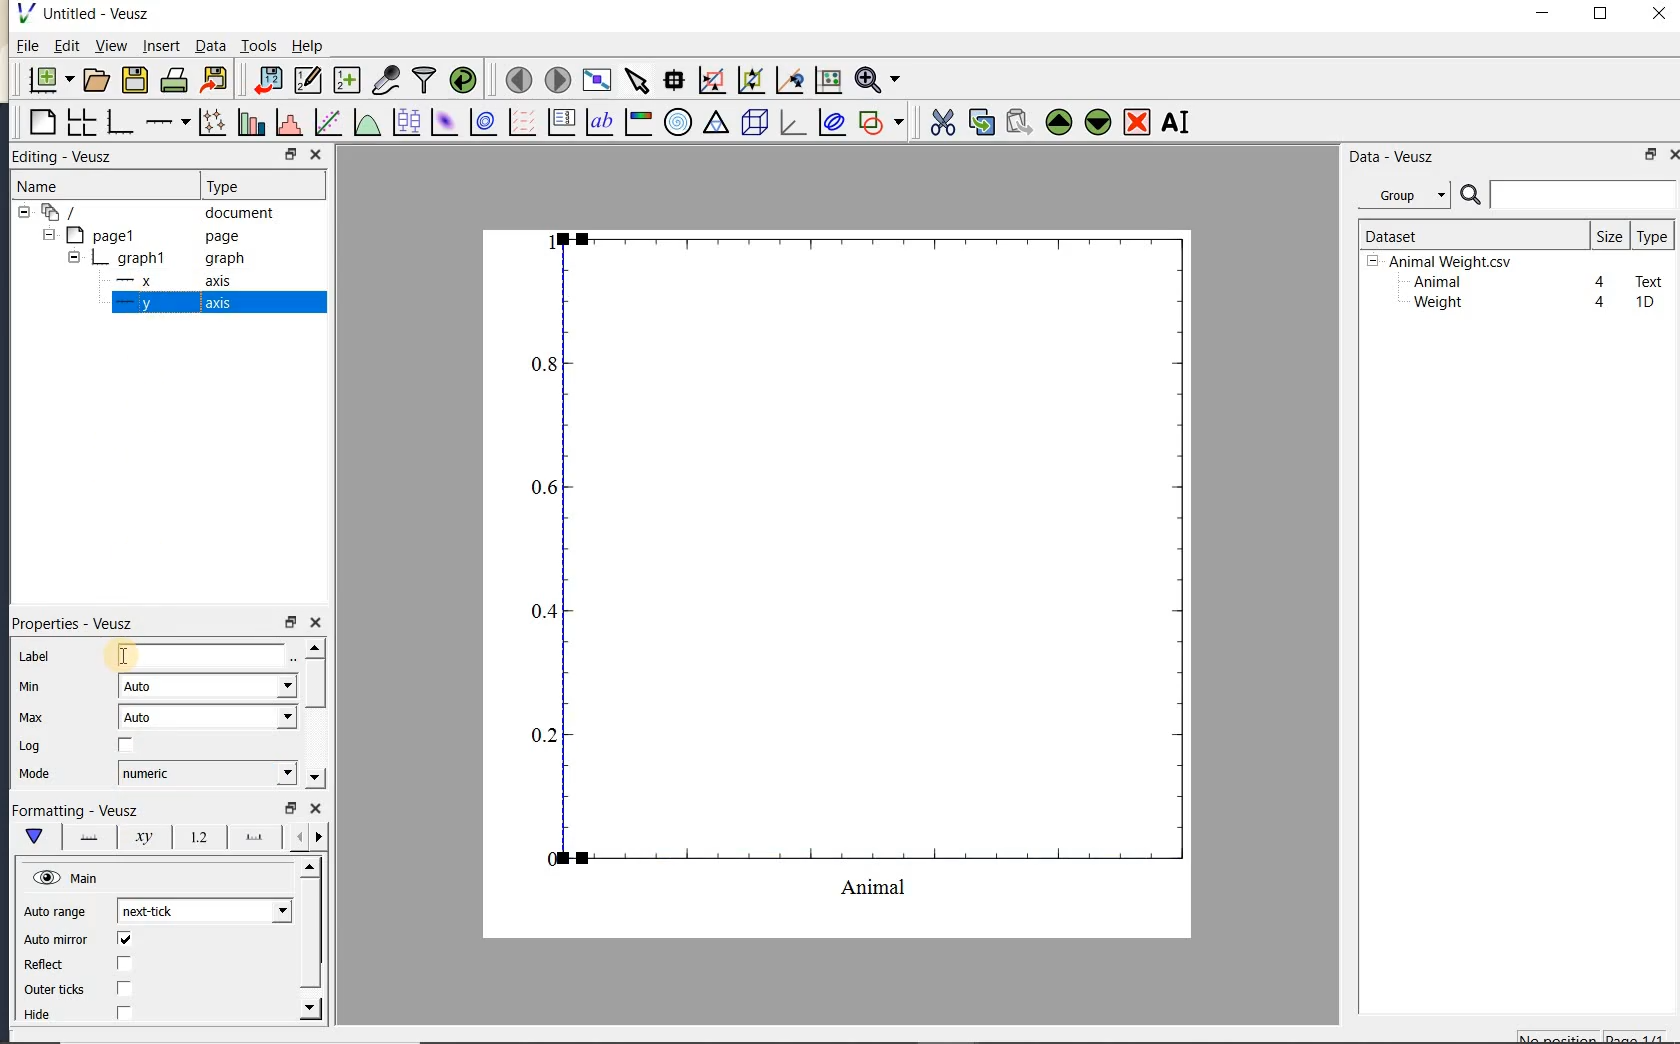 This screenshot has width=1680, height=1044. What do you see at coordinates (327, 122) in the screenshot?
I see `fit a function to data` at bounding box center [327, 122].